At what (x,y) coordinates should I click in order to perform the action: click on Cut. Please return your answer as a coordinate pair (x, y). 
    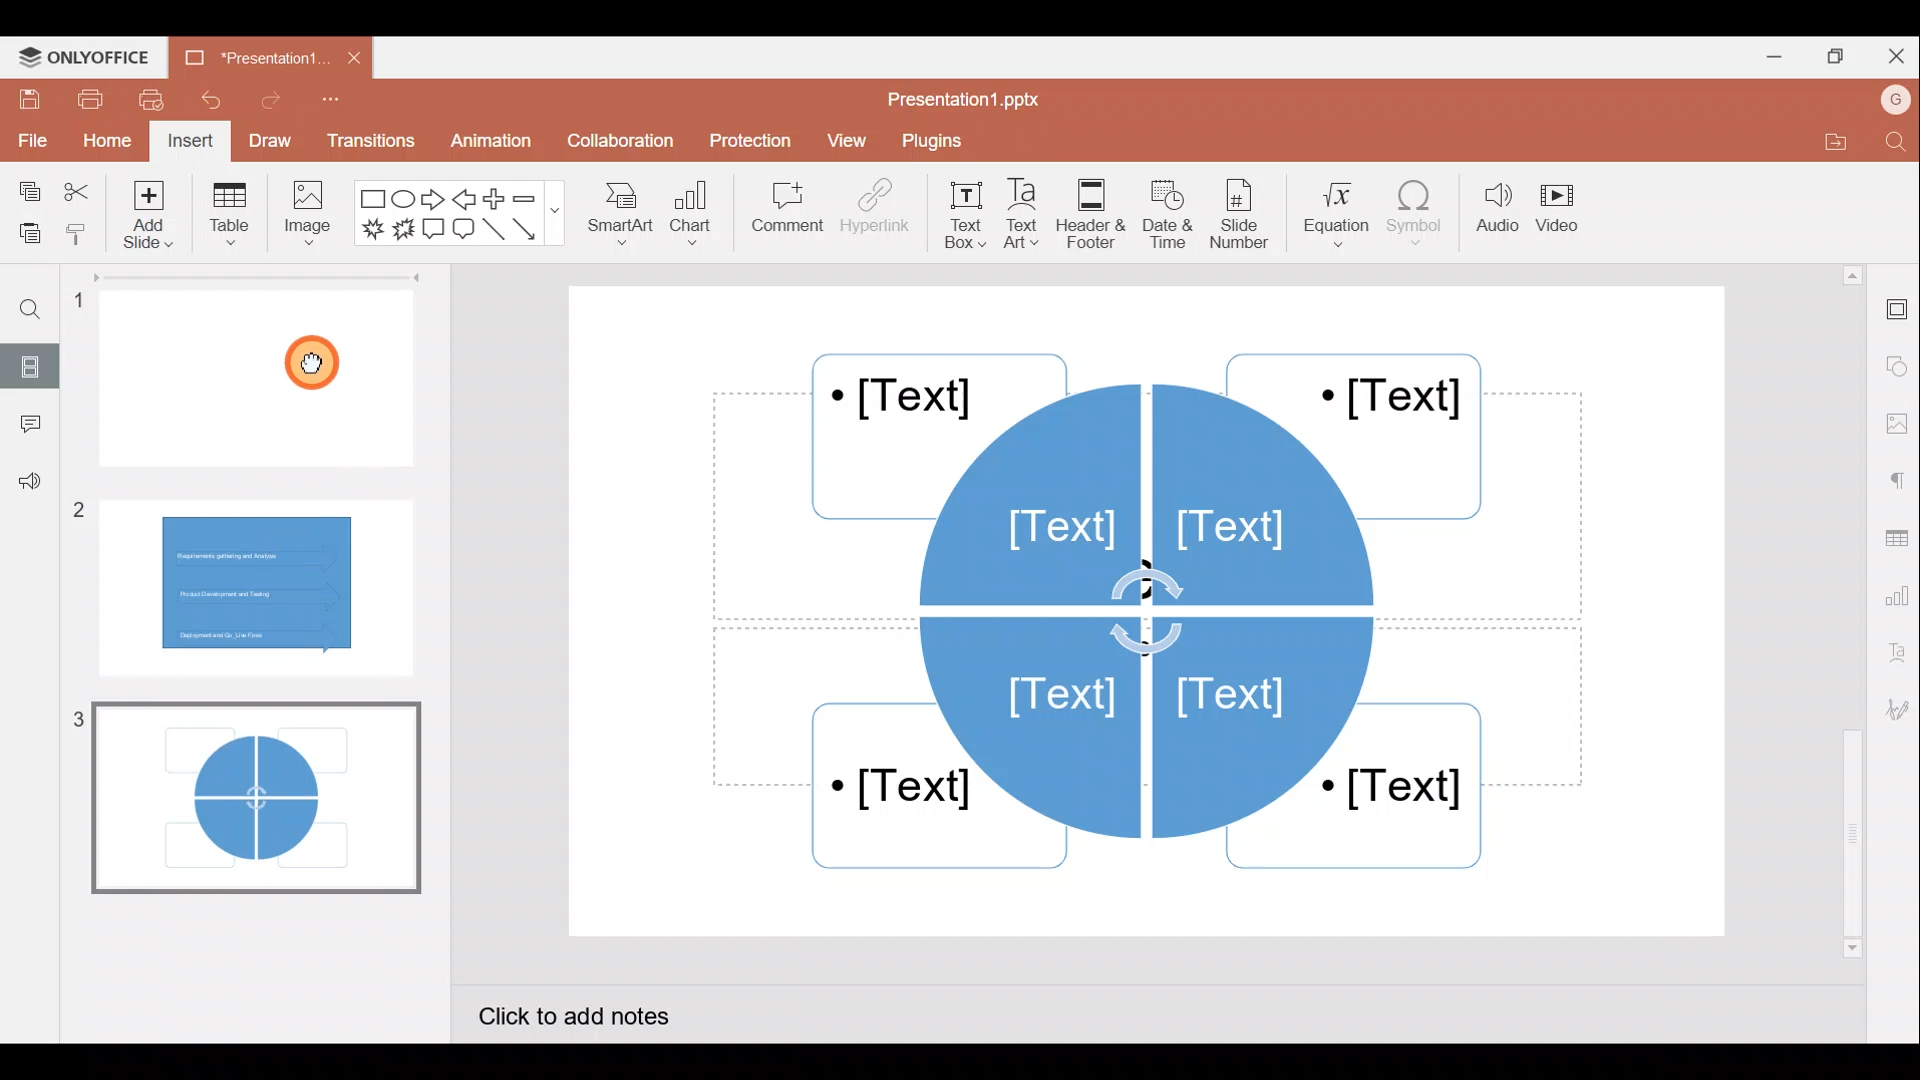
    Looking at the image, I should click on (76, 187).